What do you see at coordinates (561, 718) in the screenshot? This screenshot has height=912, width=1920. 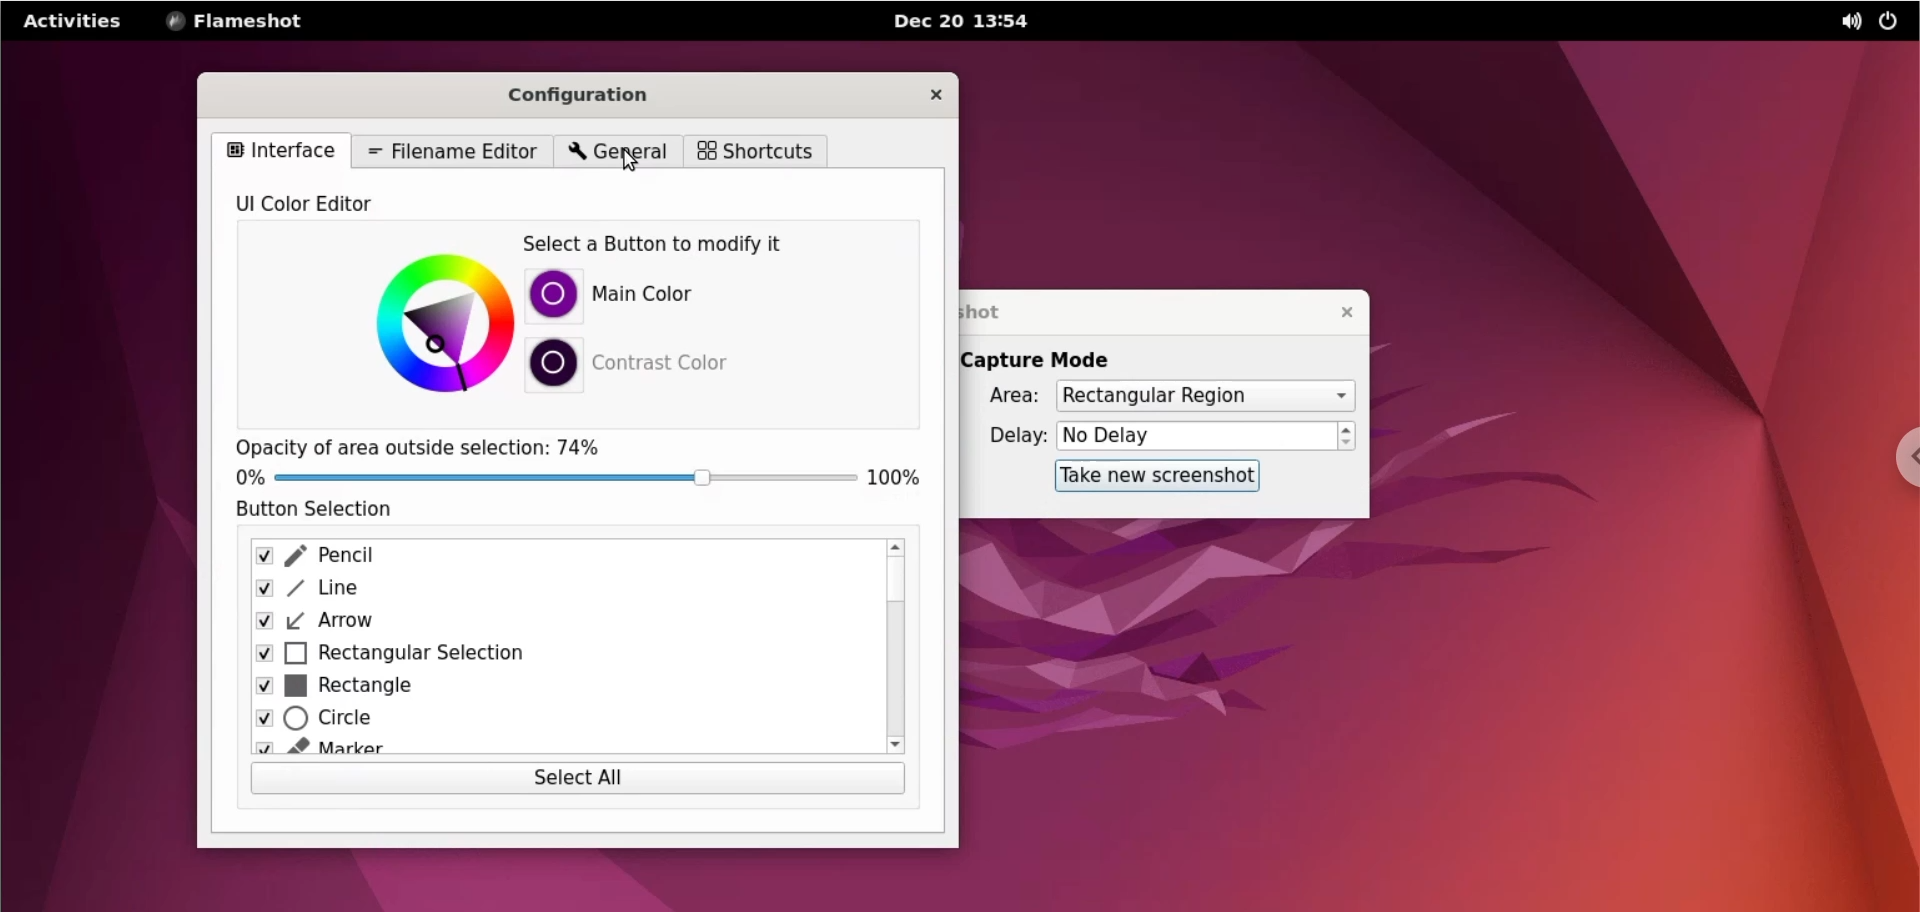 I see `circle` at bounding box center [561, 718].